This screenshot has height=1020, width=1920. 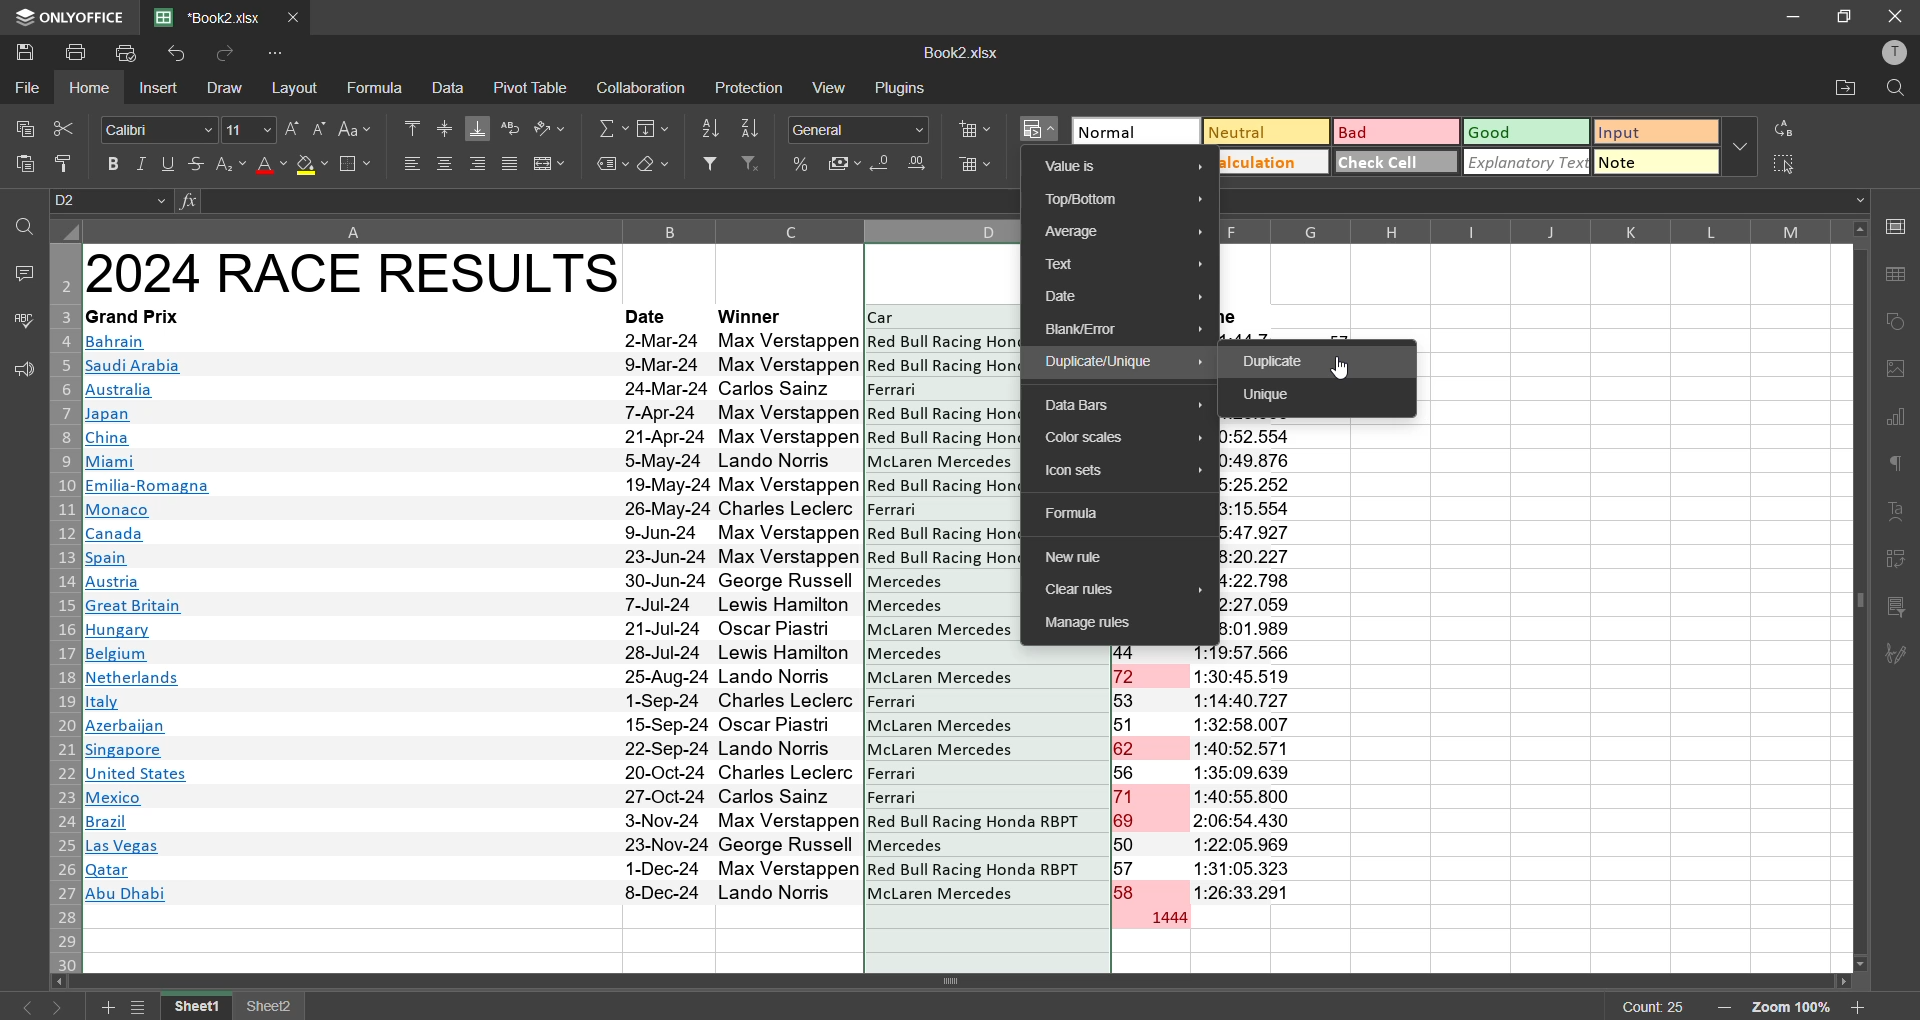 I want to click on zoom factor, so click(x=1793, y=1008).